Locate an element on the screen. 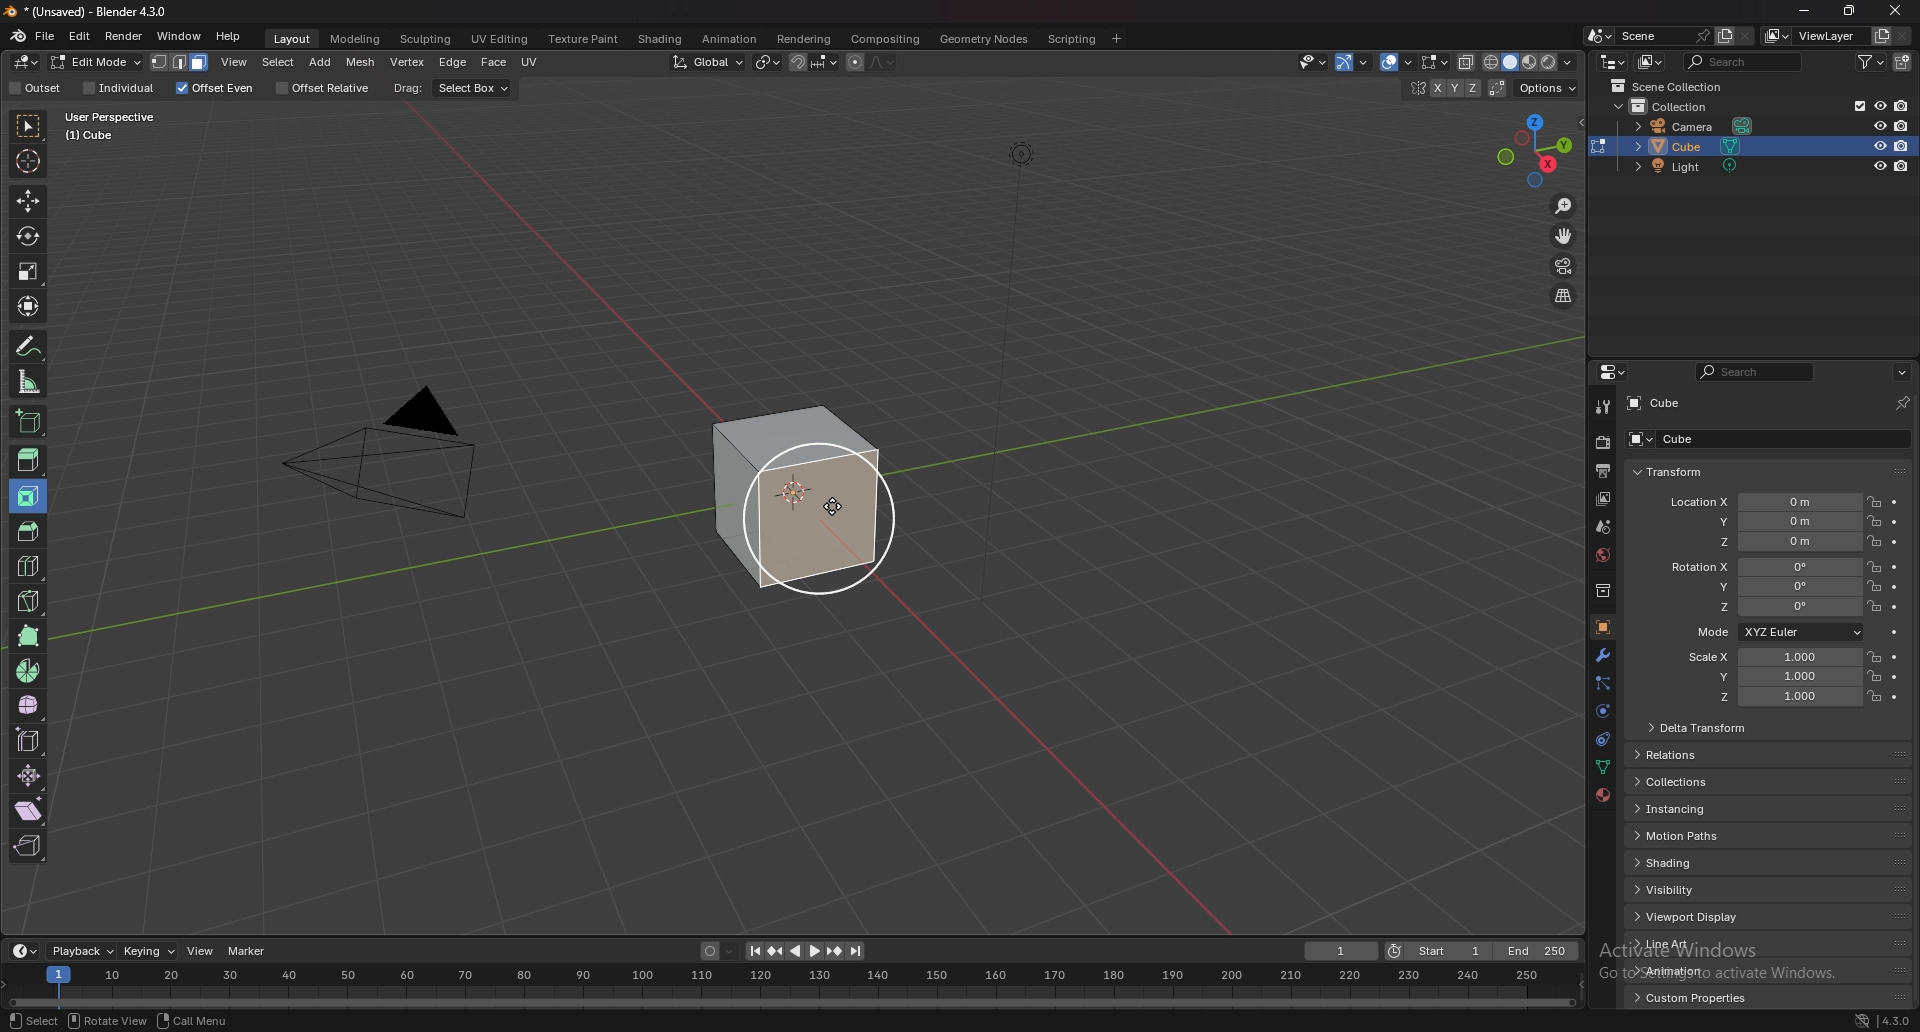 The width and height of the screenshot is (1920, 1032). line art is located at coordinates (1689, 944).